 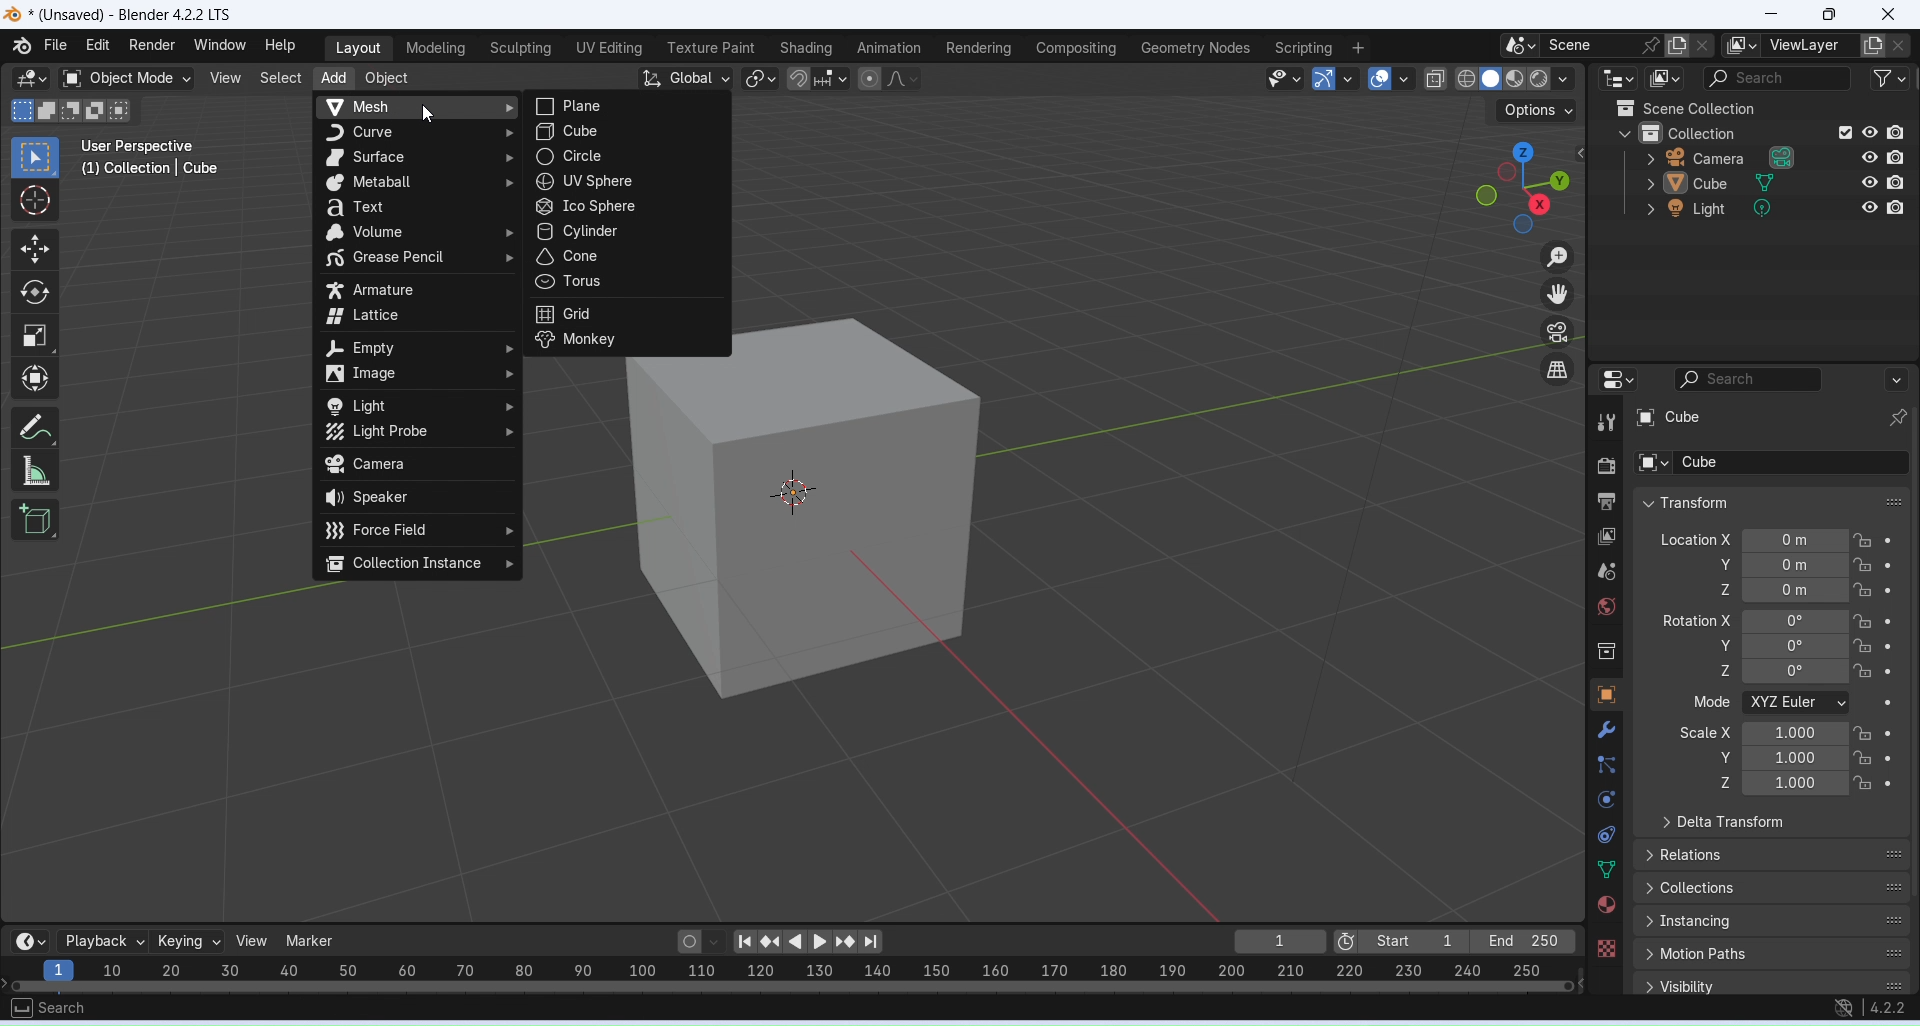 I want to click on Play animation, so click(x=793, y=942).